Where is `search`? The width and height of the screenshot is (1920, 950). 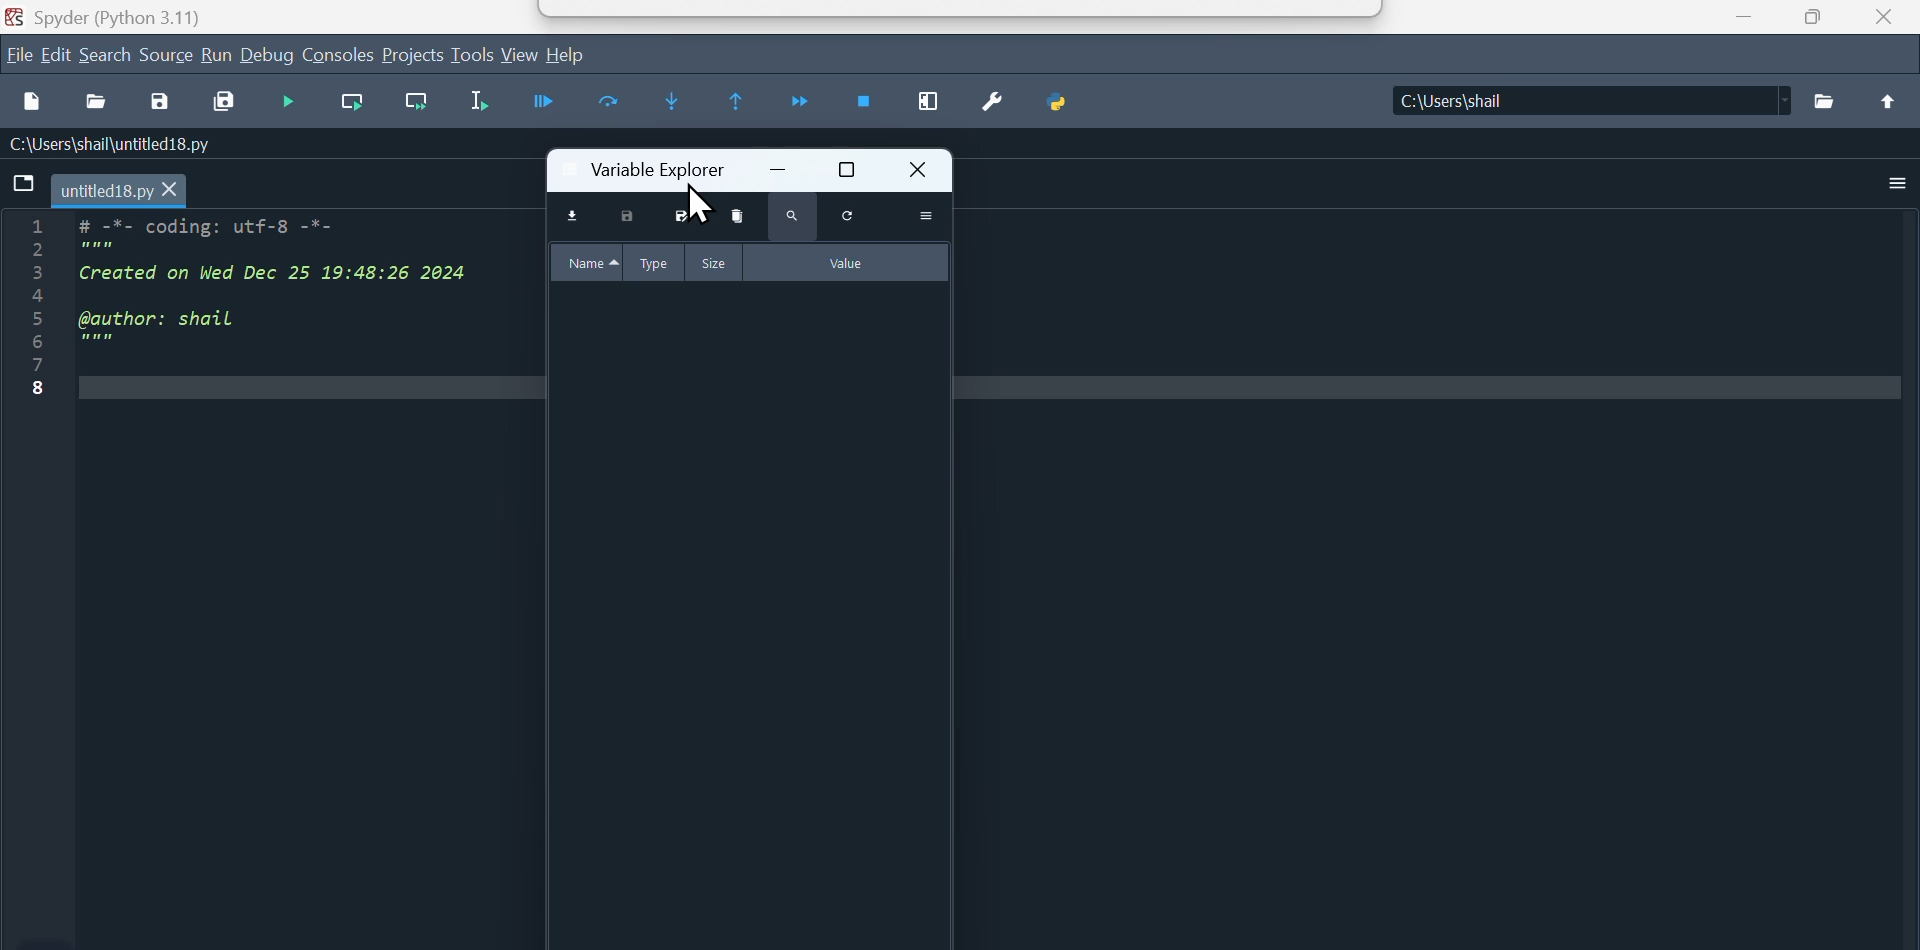 search is located at coordinates (792, 218).